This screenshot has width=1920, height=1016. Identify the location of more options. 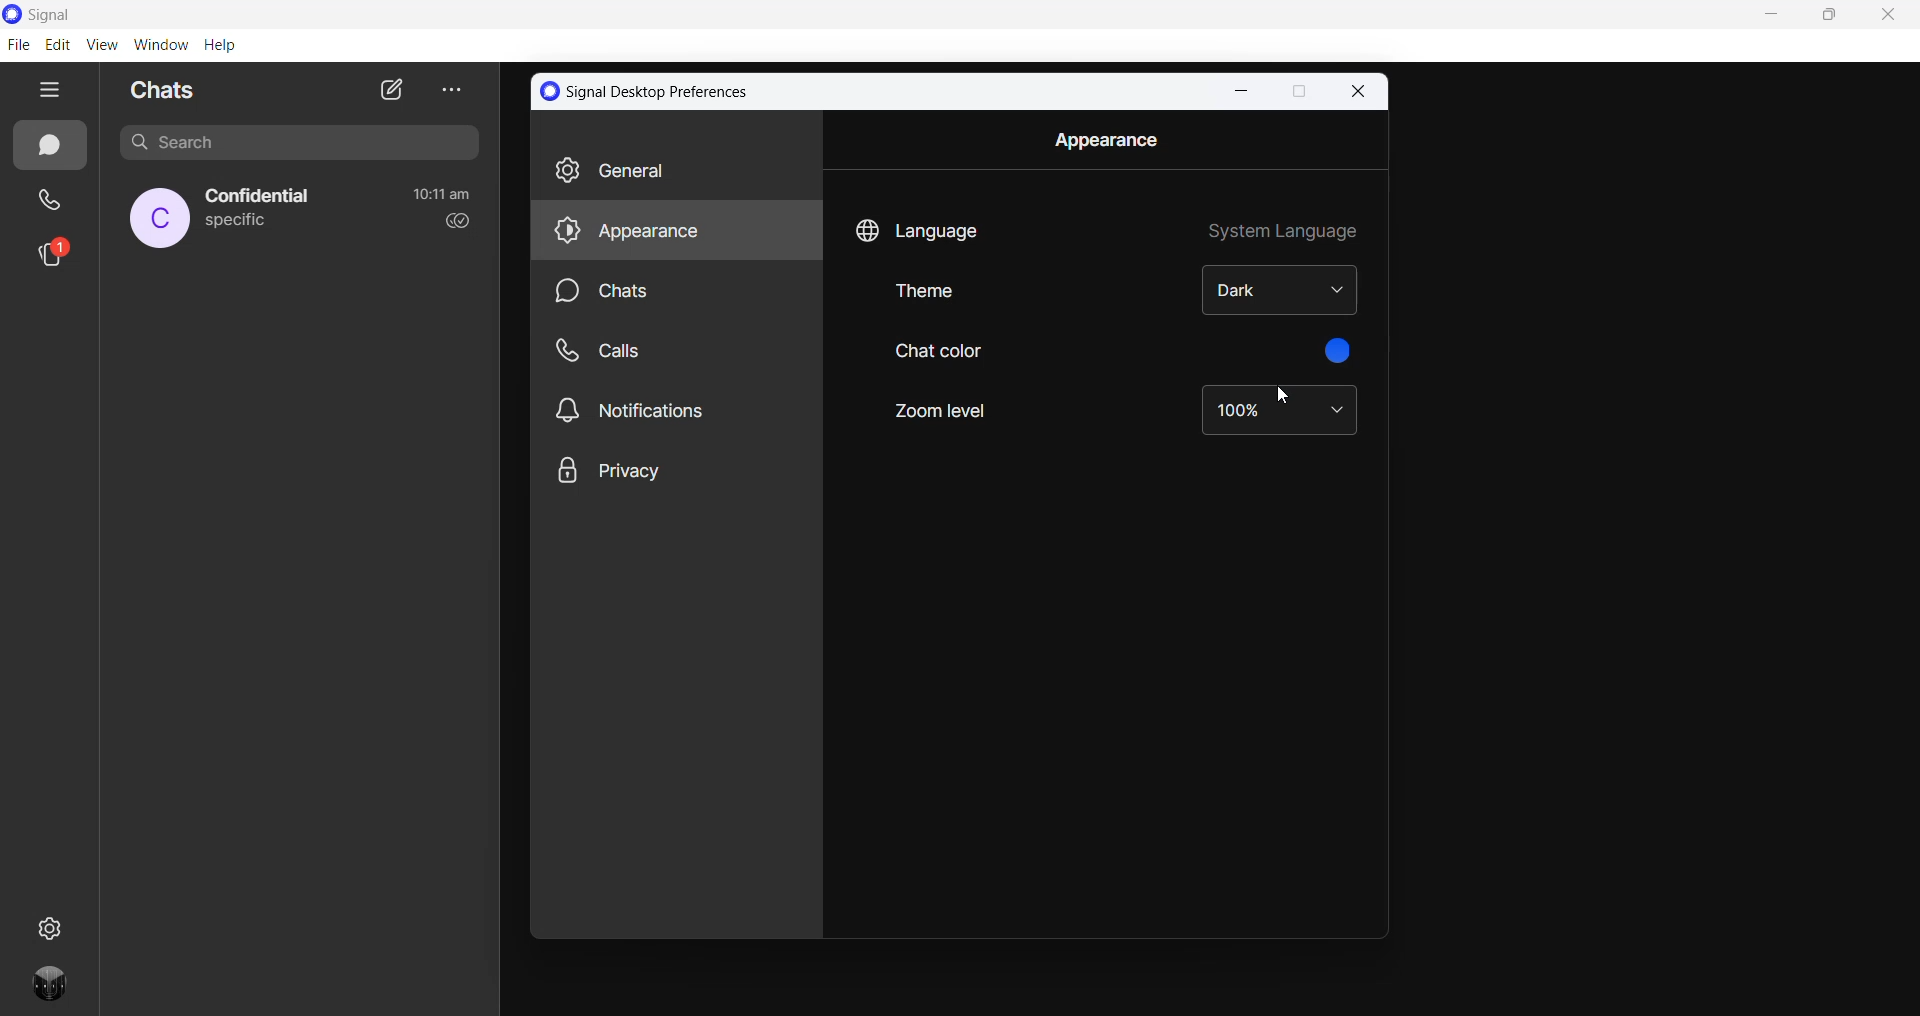
(448, 89).